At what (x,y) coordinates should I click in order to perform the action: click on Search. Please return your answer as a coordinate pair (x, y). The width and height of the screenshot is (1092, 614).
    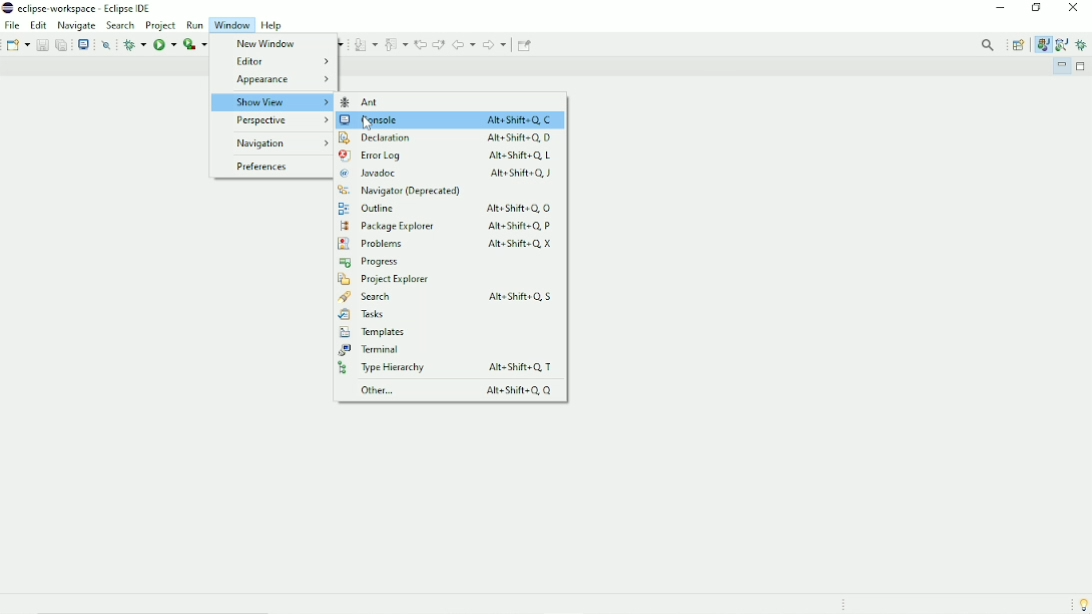
    Looking at the image, I should click on (451, 297).